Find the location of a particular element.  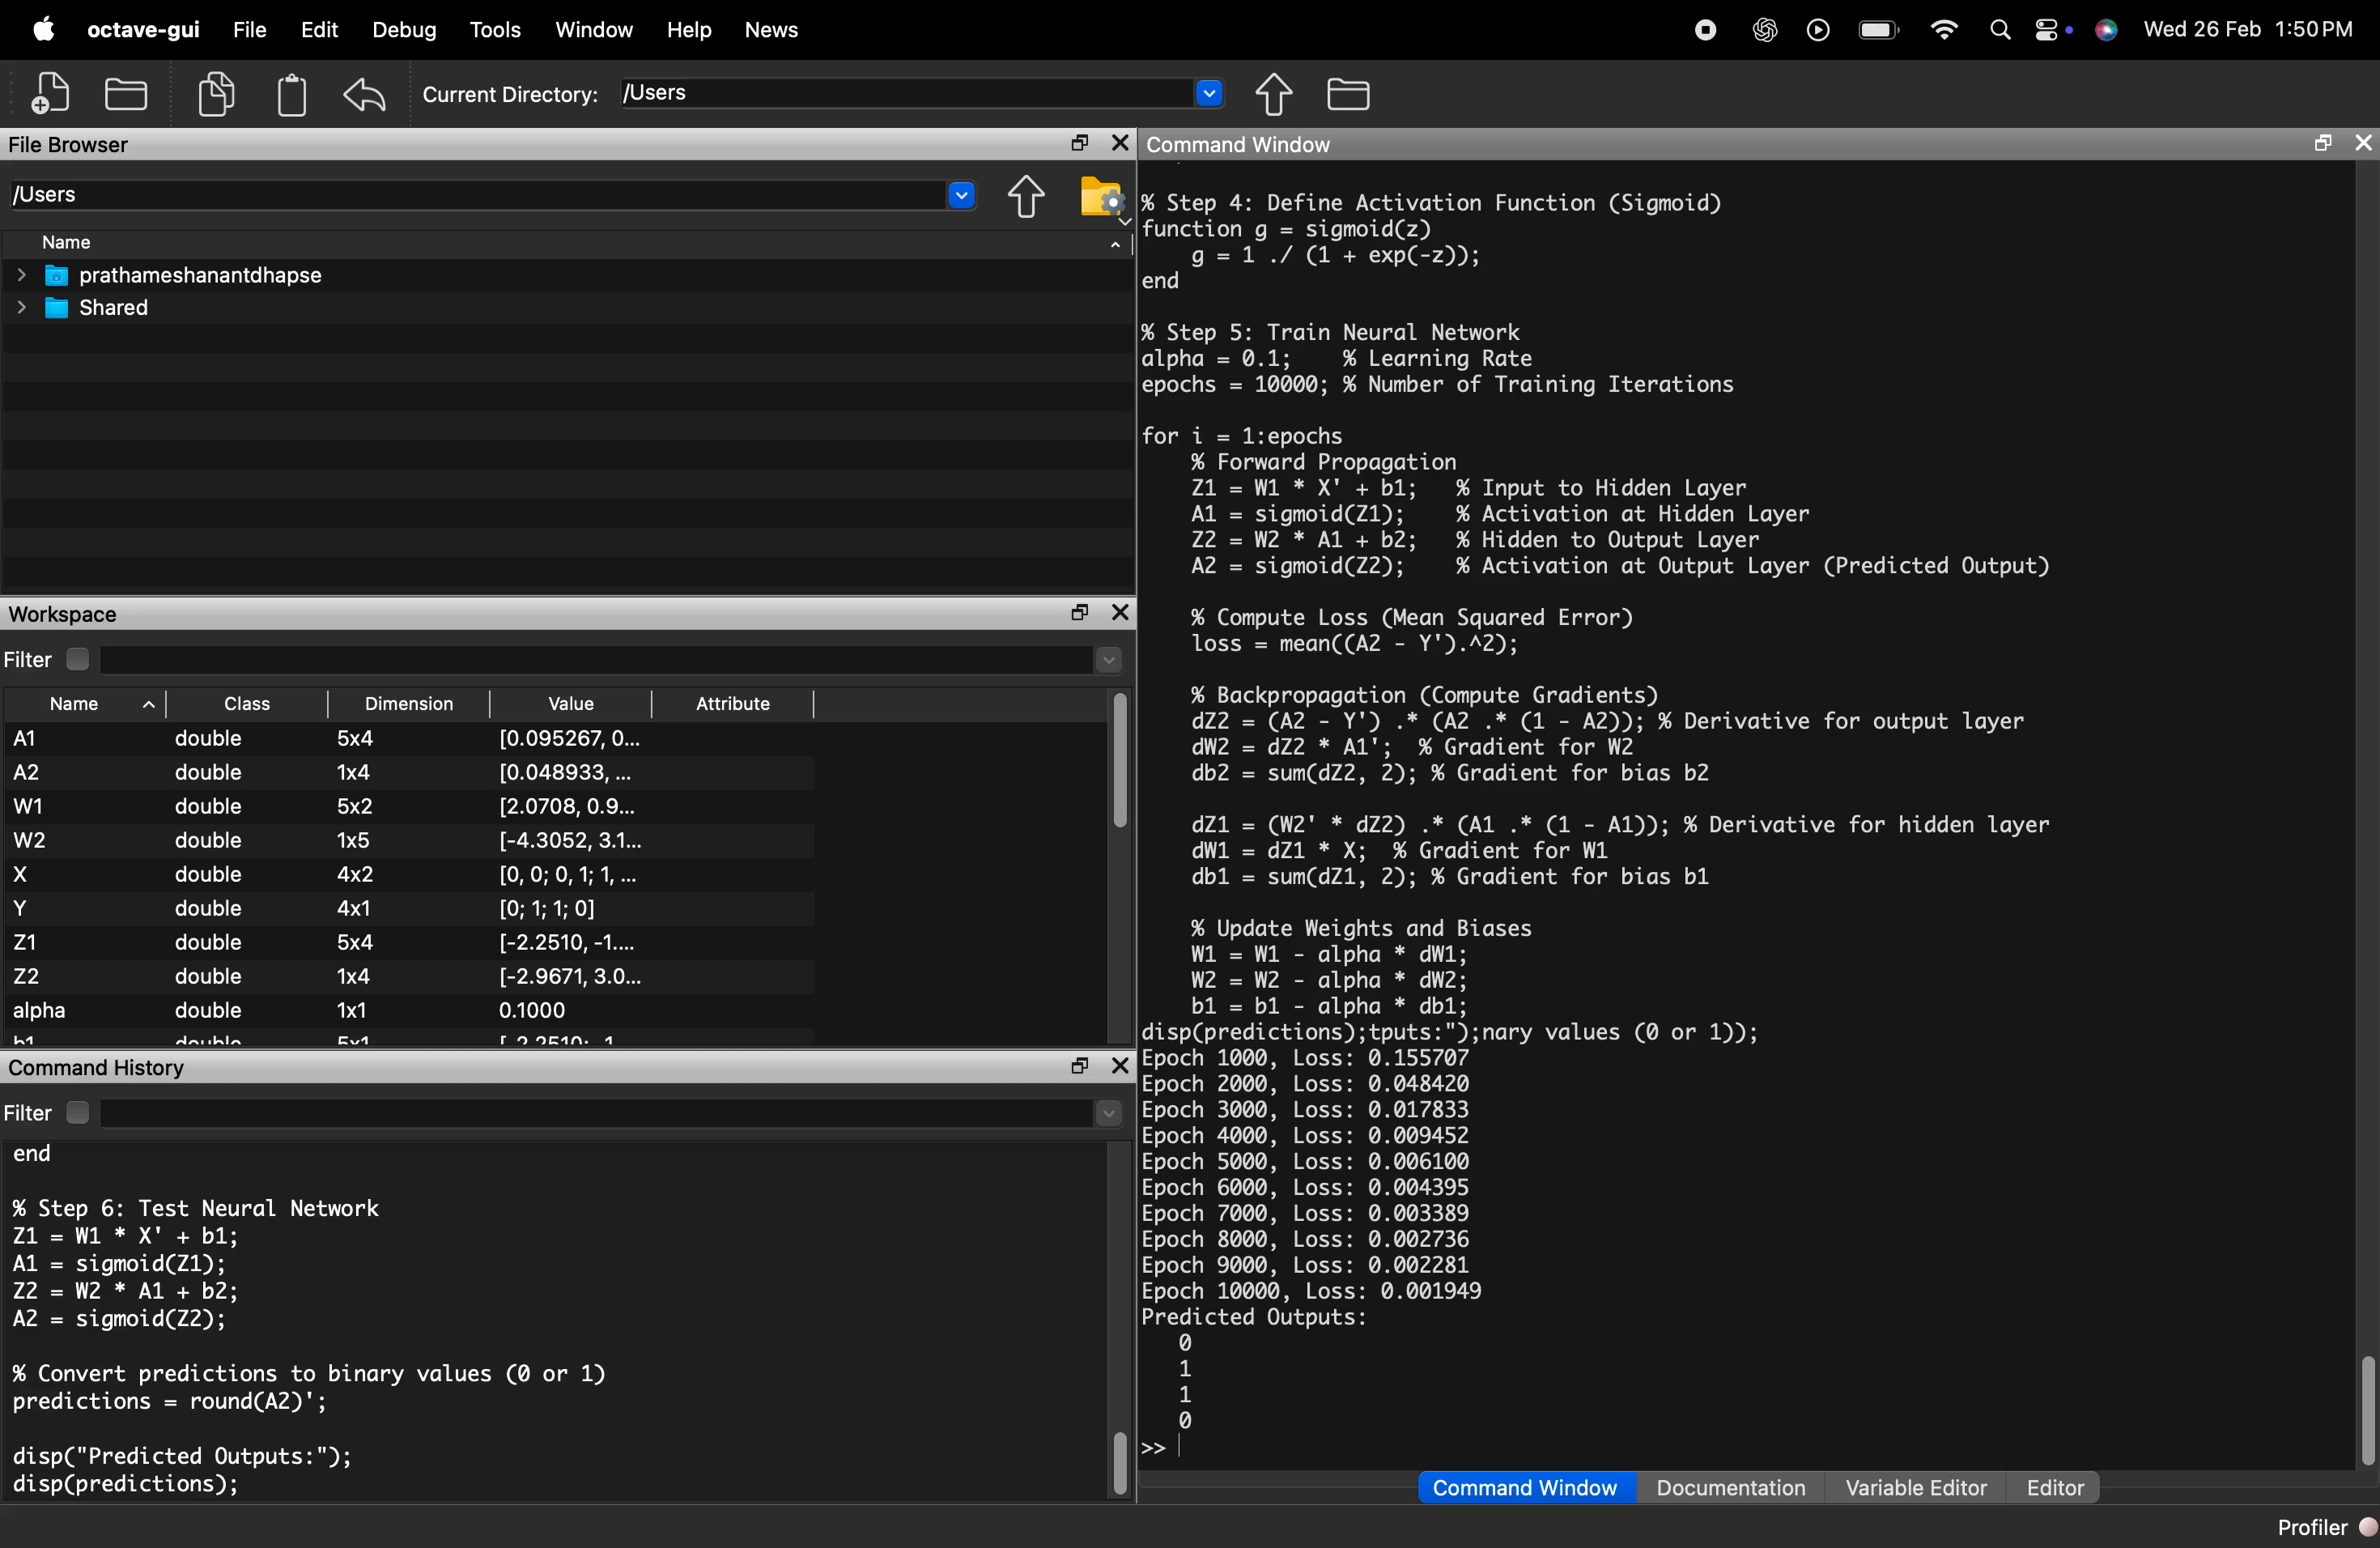

Filter is located at coordinates (564, 1112).